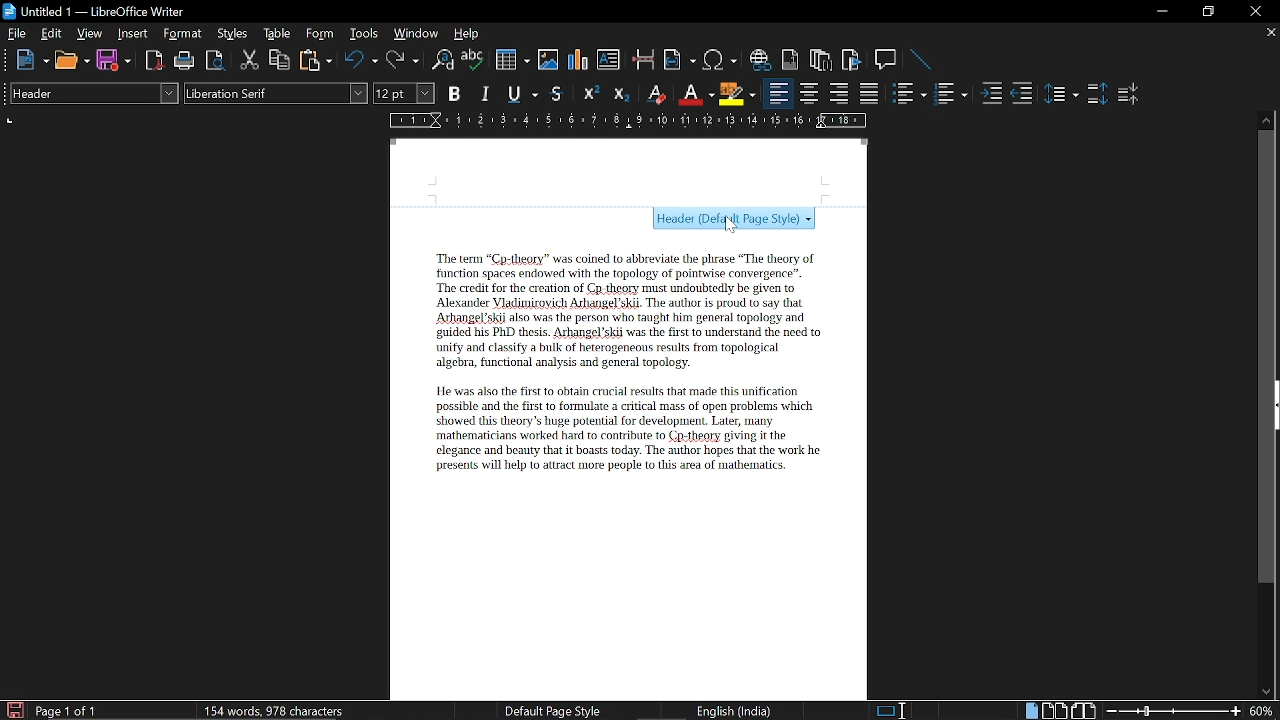 The height and width of the screenshot is (720, 1280). I want to click on current page Current page, so click(65, 710).